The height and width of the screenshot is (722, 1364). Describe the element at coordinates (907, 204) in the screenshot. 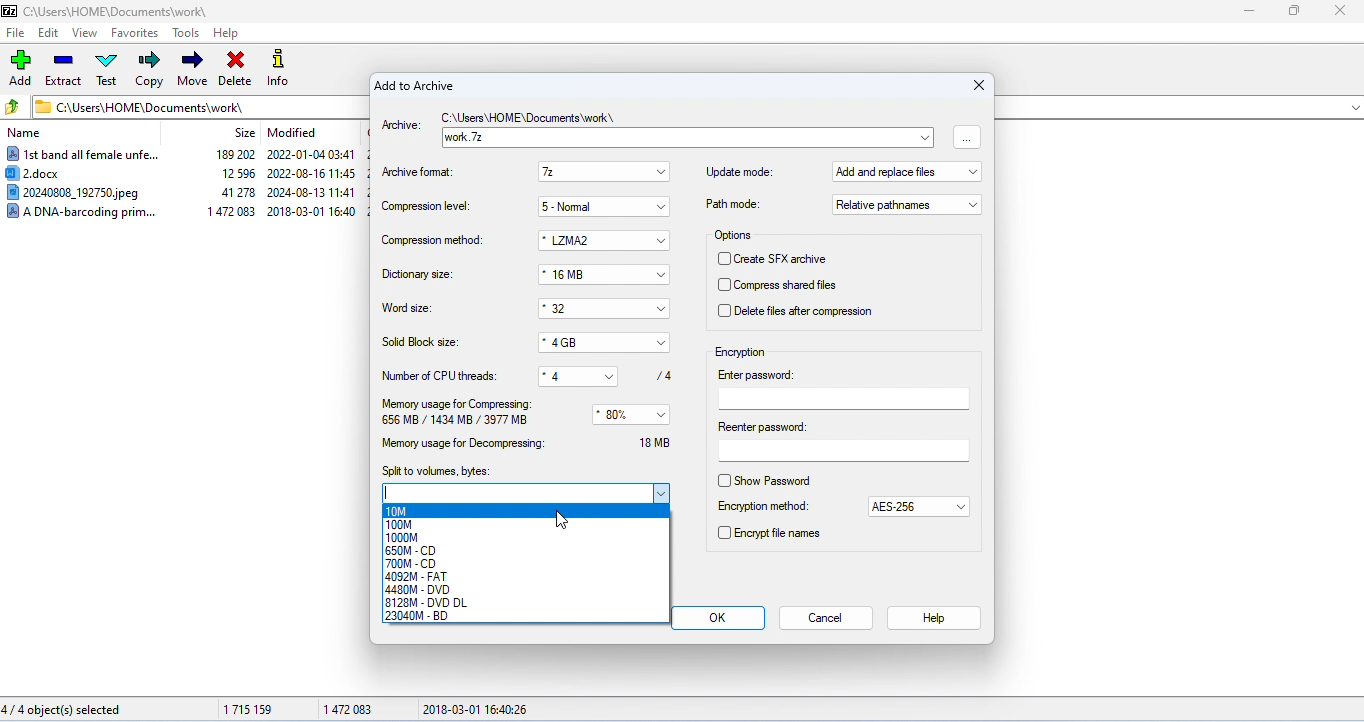

I see `relative parameters` at that location.